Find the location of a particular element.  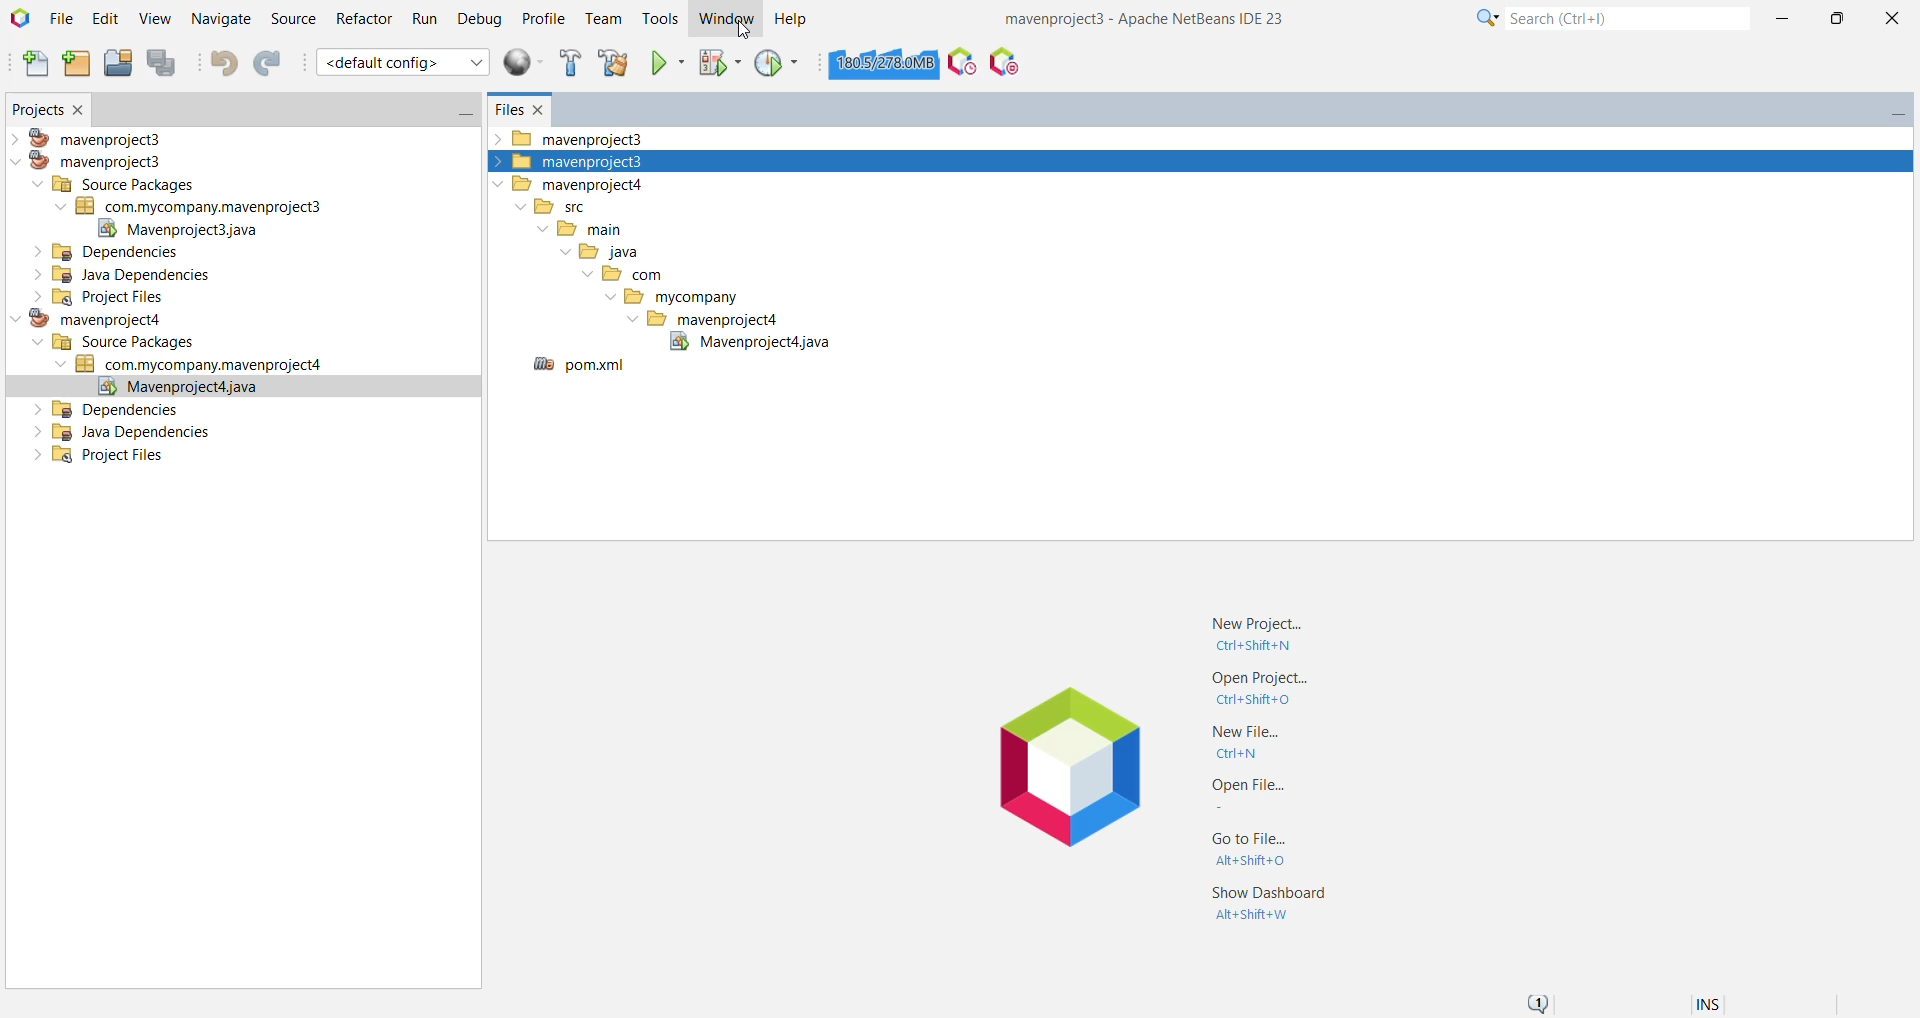

Save All is located at coordinates (165, 65).